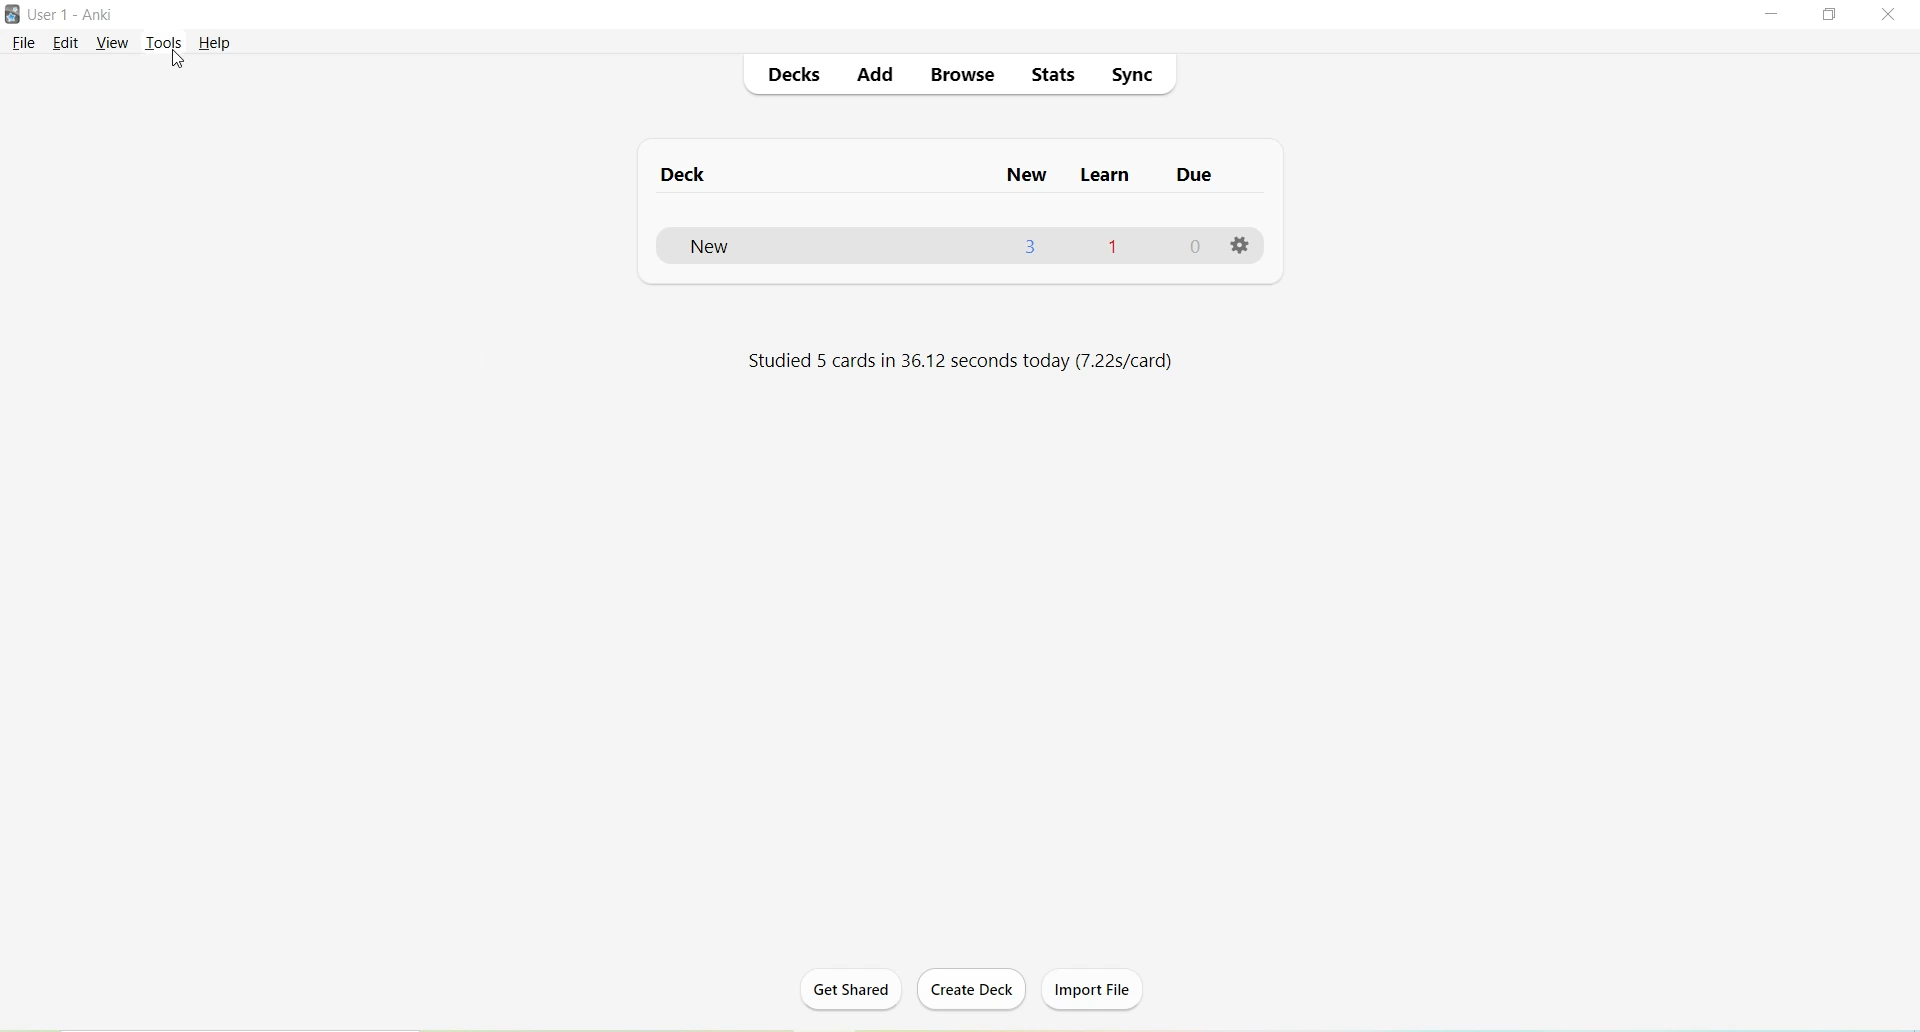 The image size is (1920, 1032). What do you see at coordinates (1060, 79) in the screenshot?
I see `Stats` at bounding box center [1060, 79].